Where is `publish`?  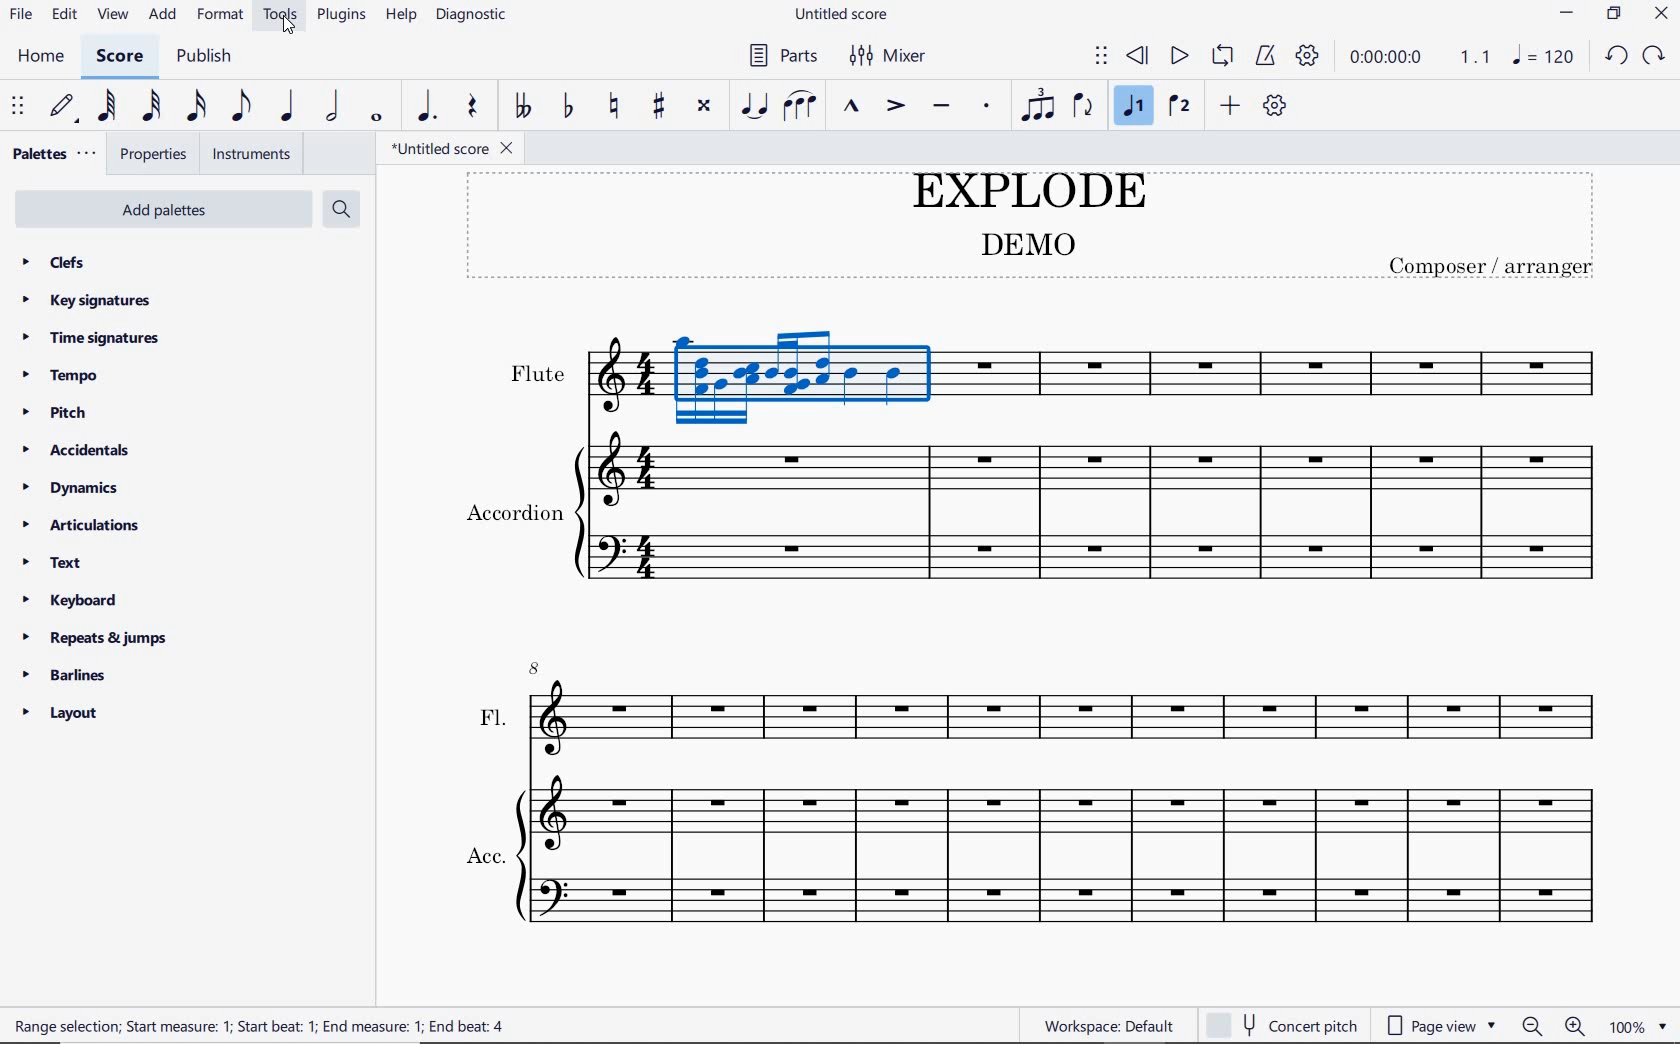
publish is located at coordinates (205, 56).